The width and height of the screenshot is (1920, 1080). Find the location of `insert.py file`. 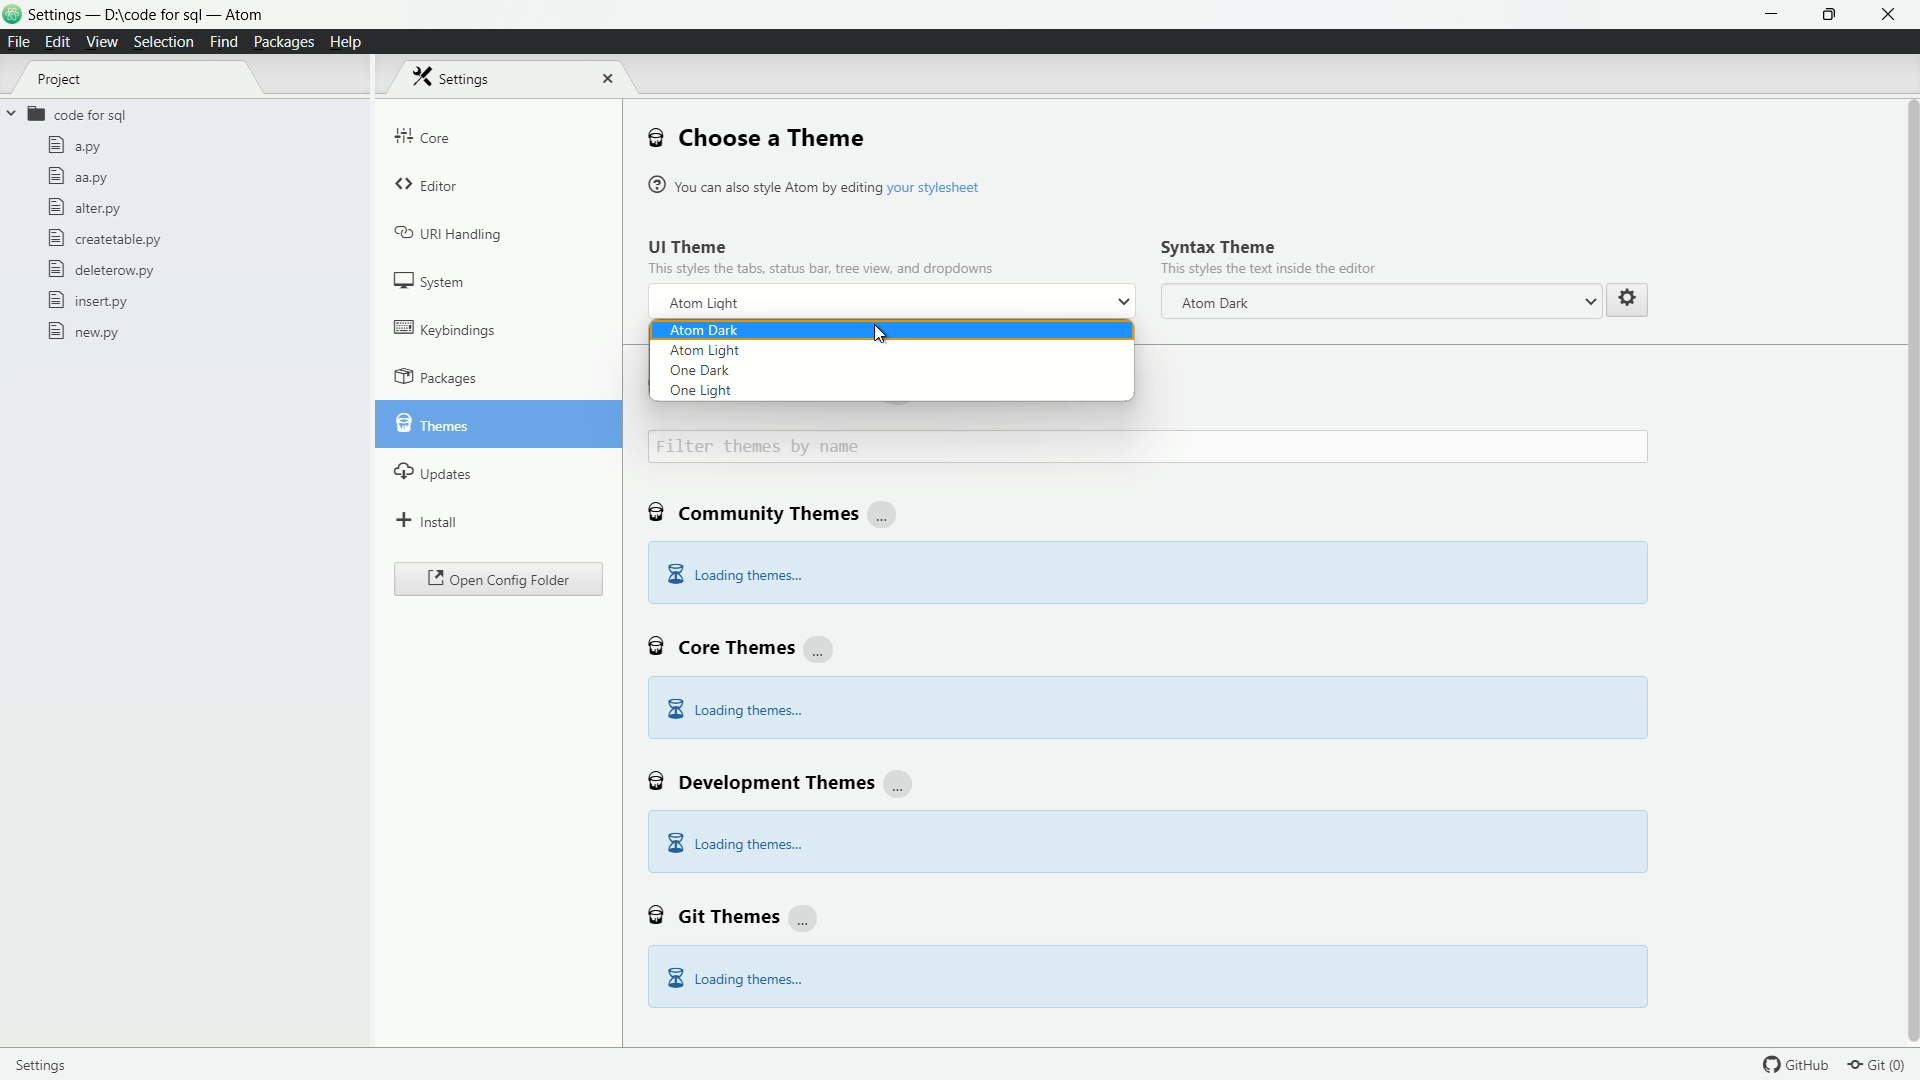

insert.py file is located at coordinates (90, 300).